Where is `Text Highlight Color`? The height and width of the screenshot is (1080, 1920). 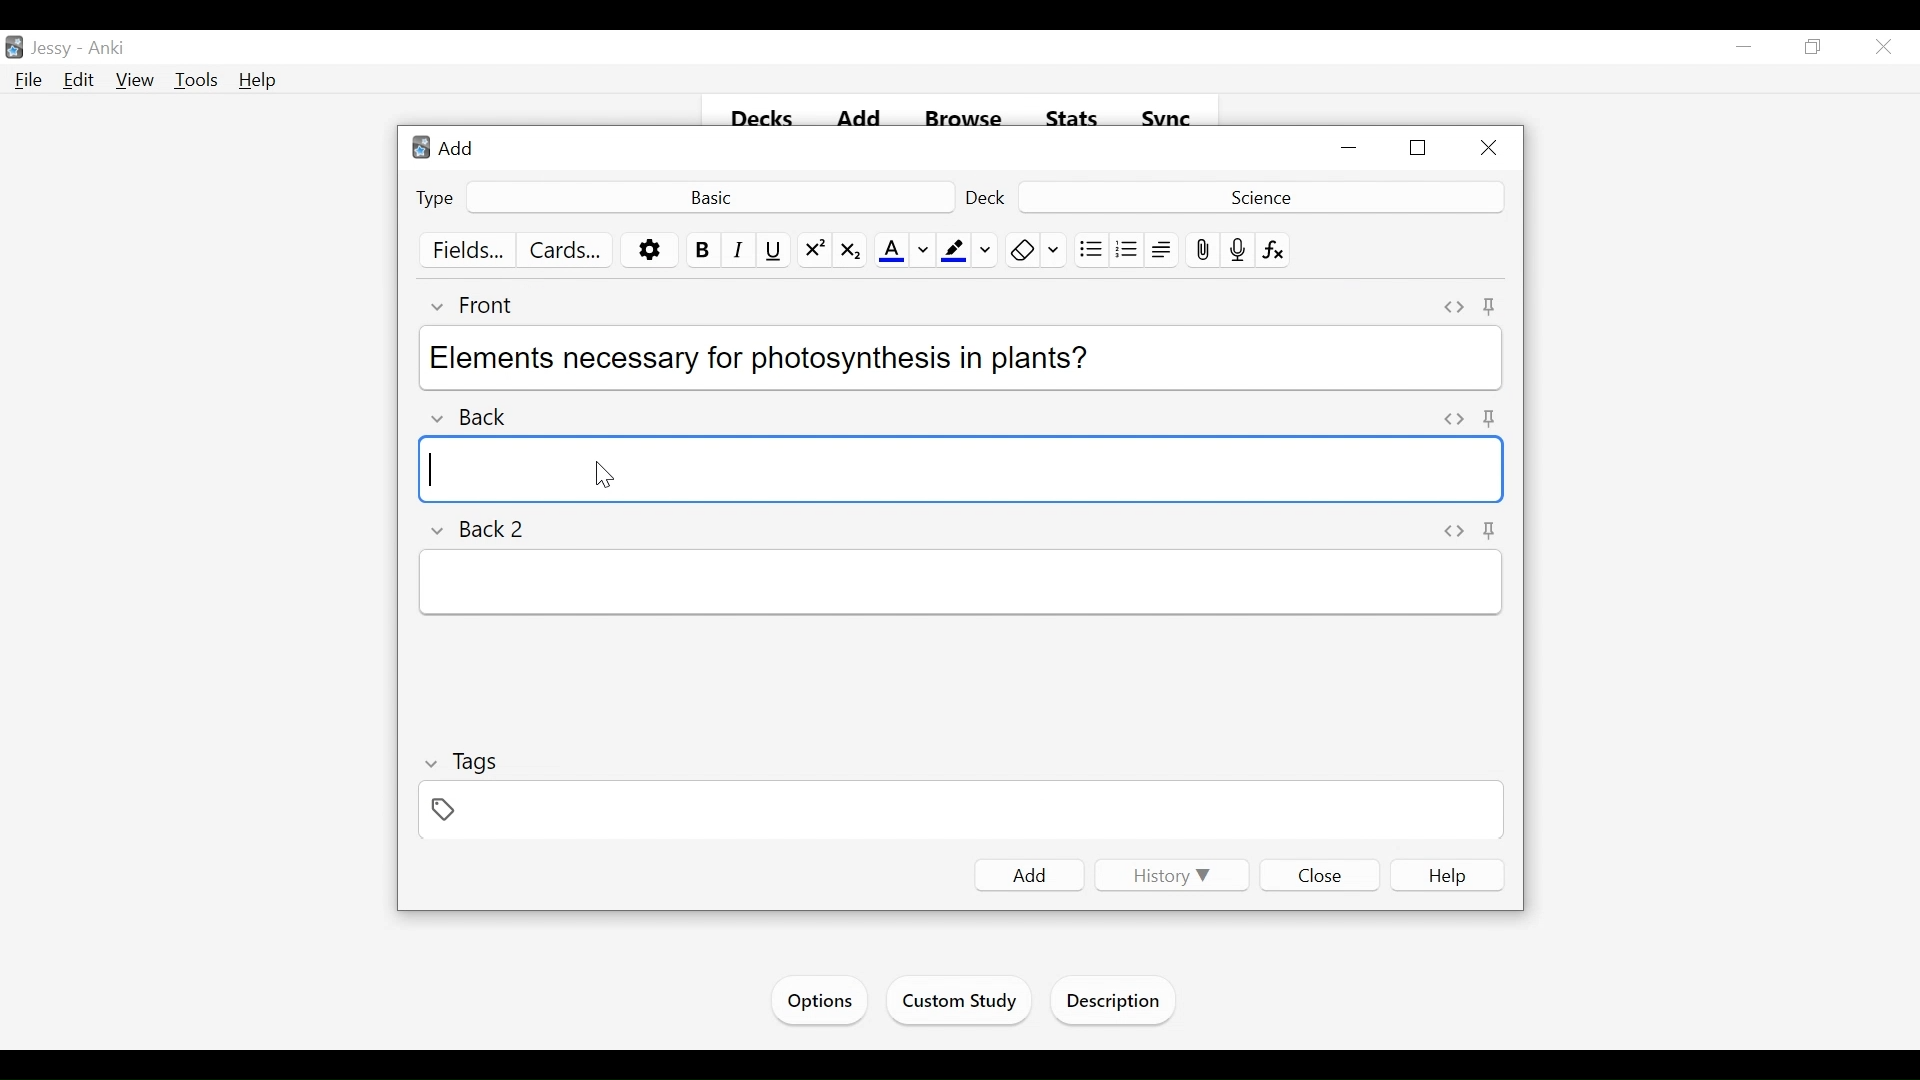
Text Highlight Color is located at coordinates (952, 251).